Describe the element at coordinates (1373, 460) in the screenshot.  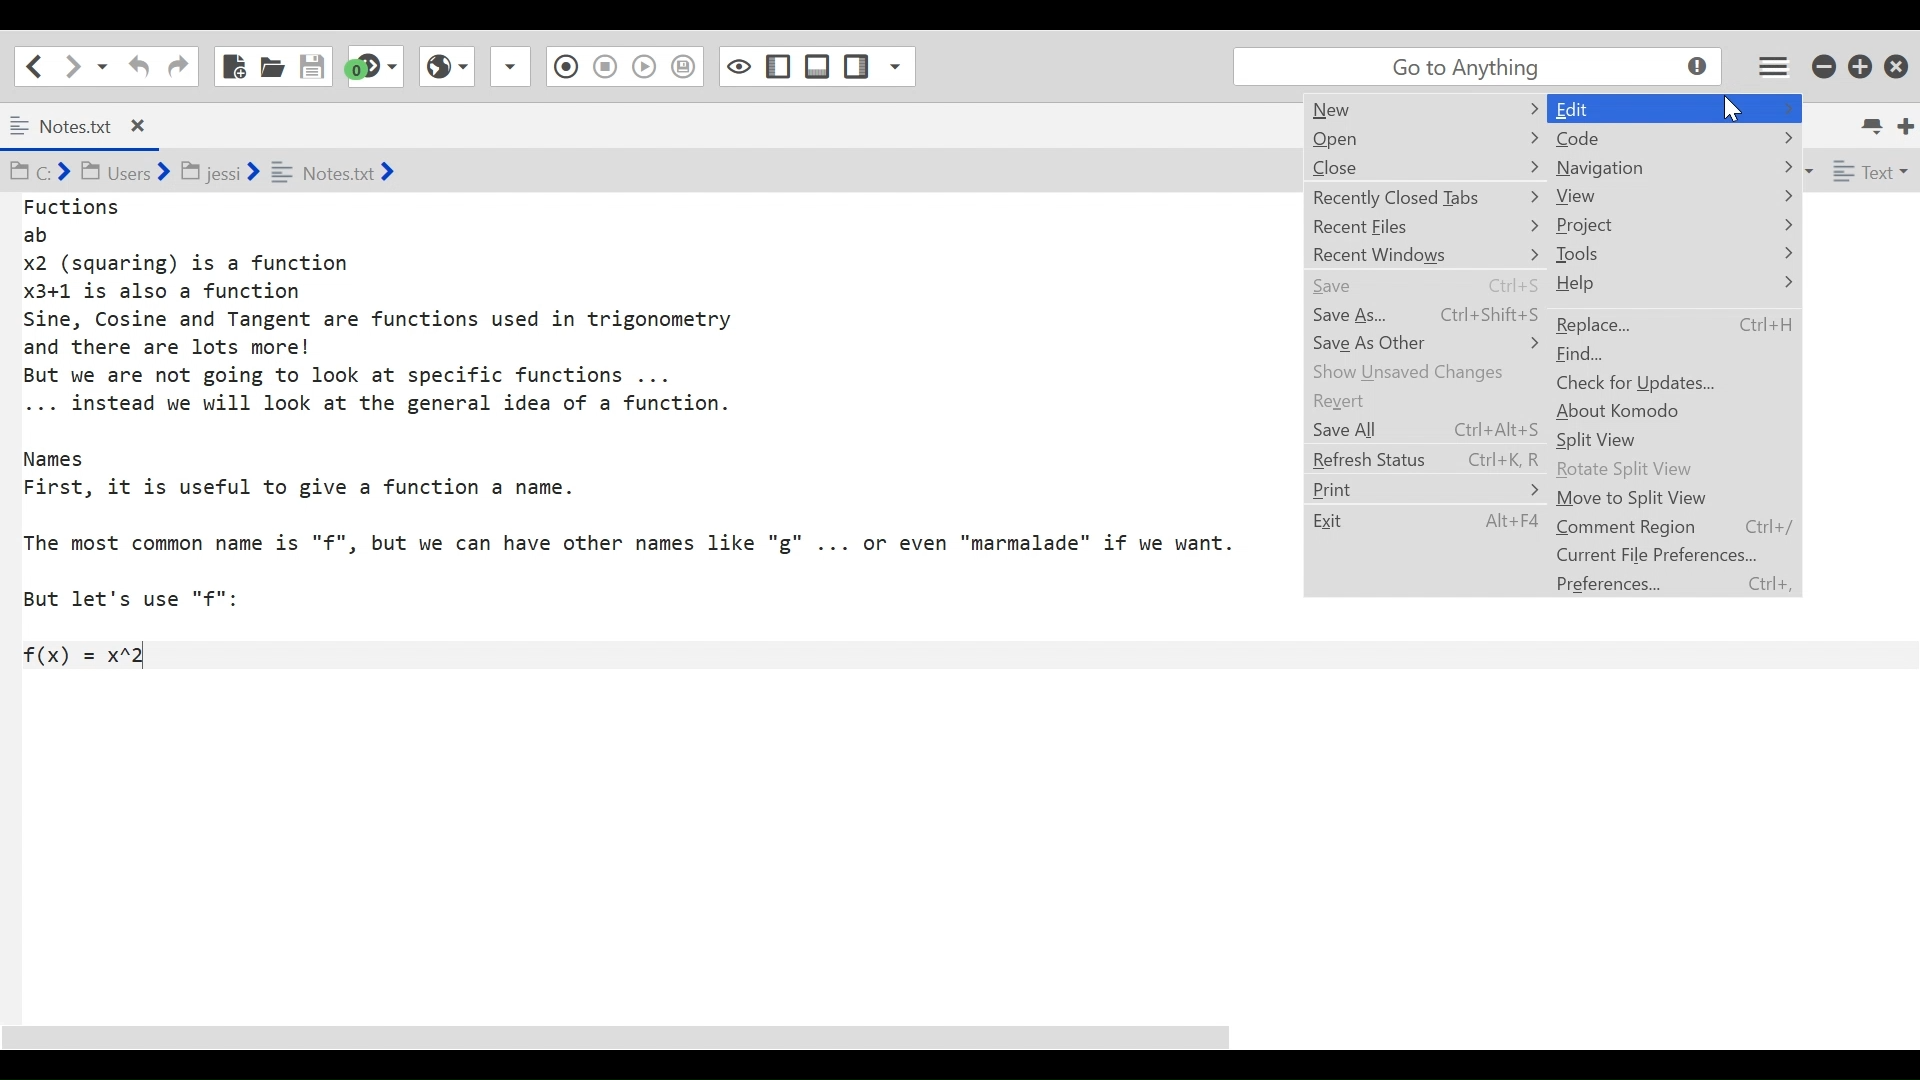
I see `Refresh status` at that location.